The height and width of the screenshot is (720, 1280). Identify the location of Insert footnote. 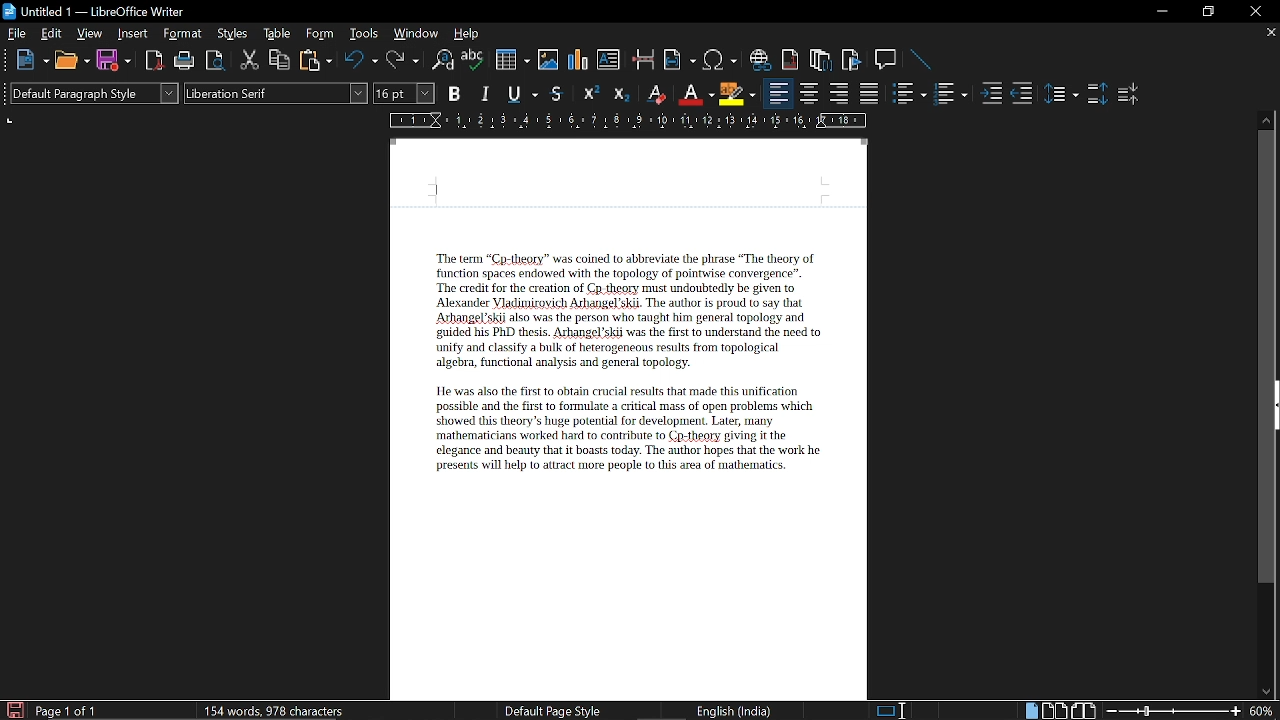
(822, 60).